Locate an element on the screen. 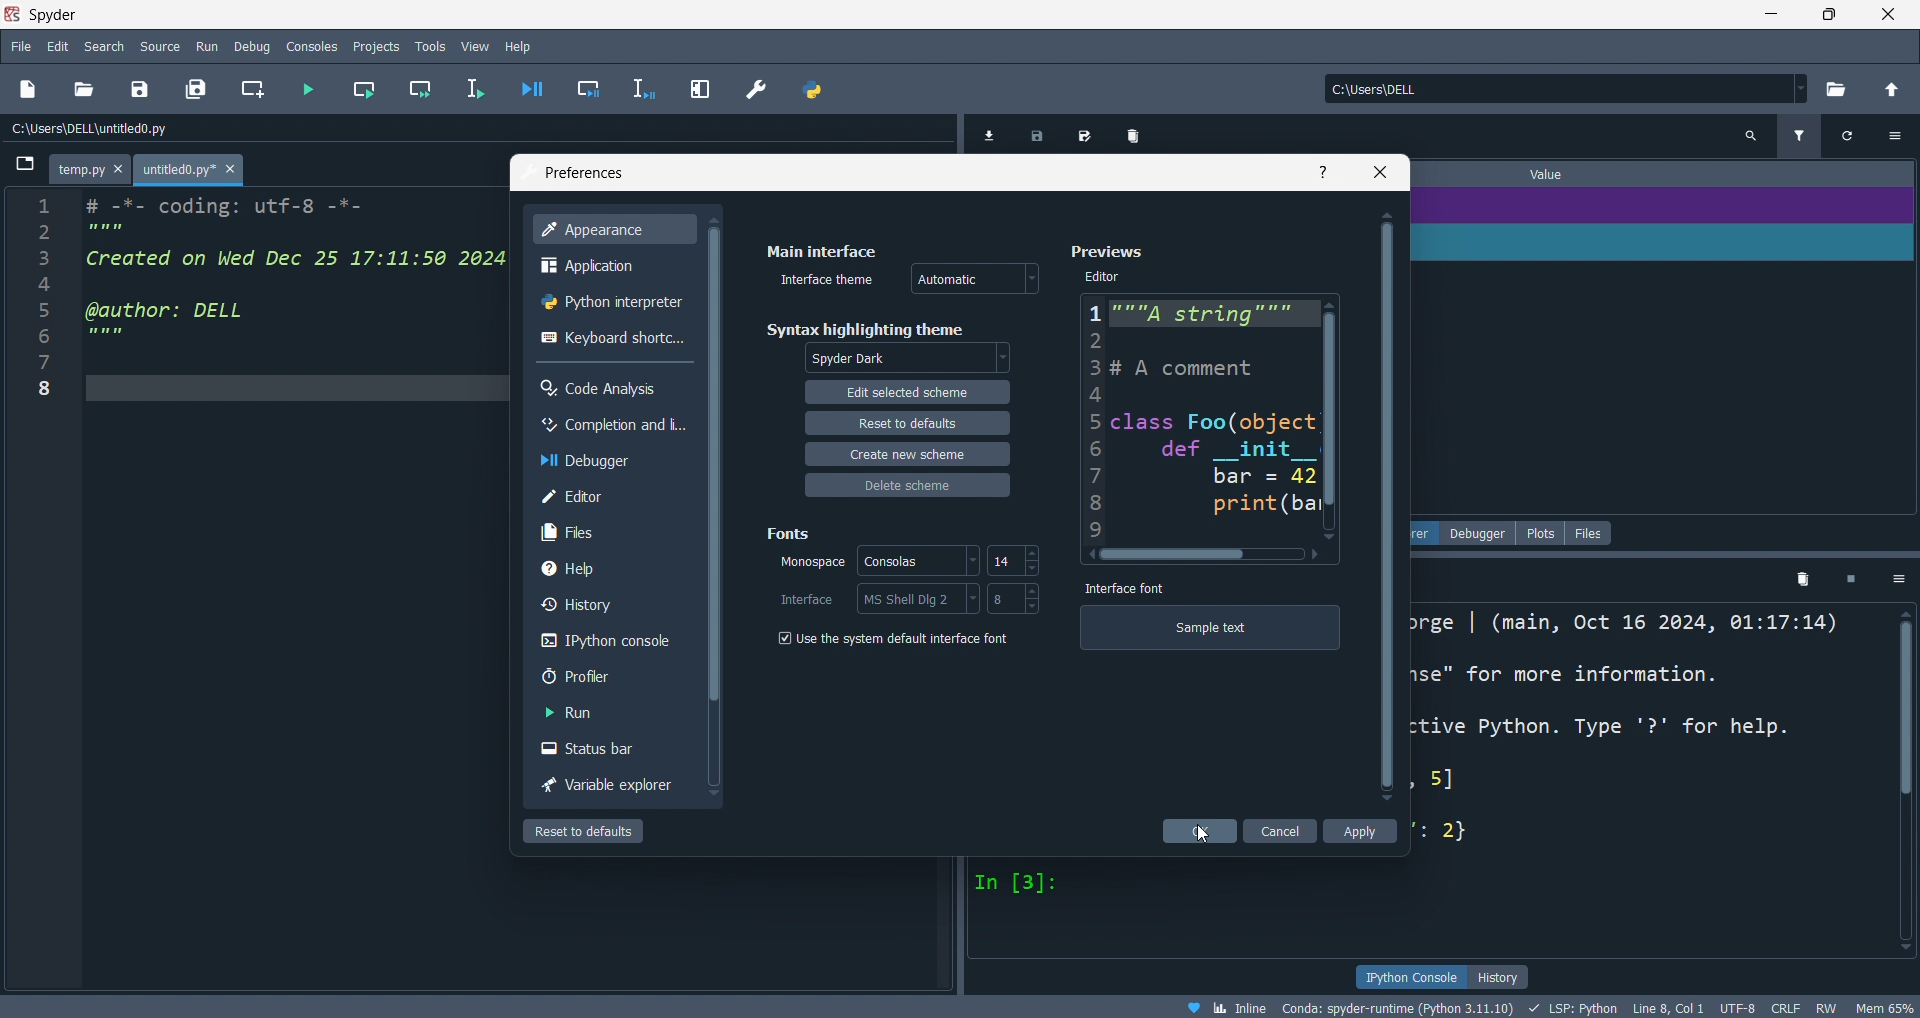  LSP Python is located at coordinates (1569, 1006).